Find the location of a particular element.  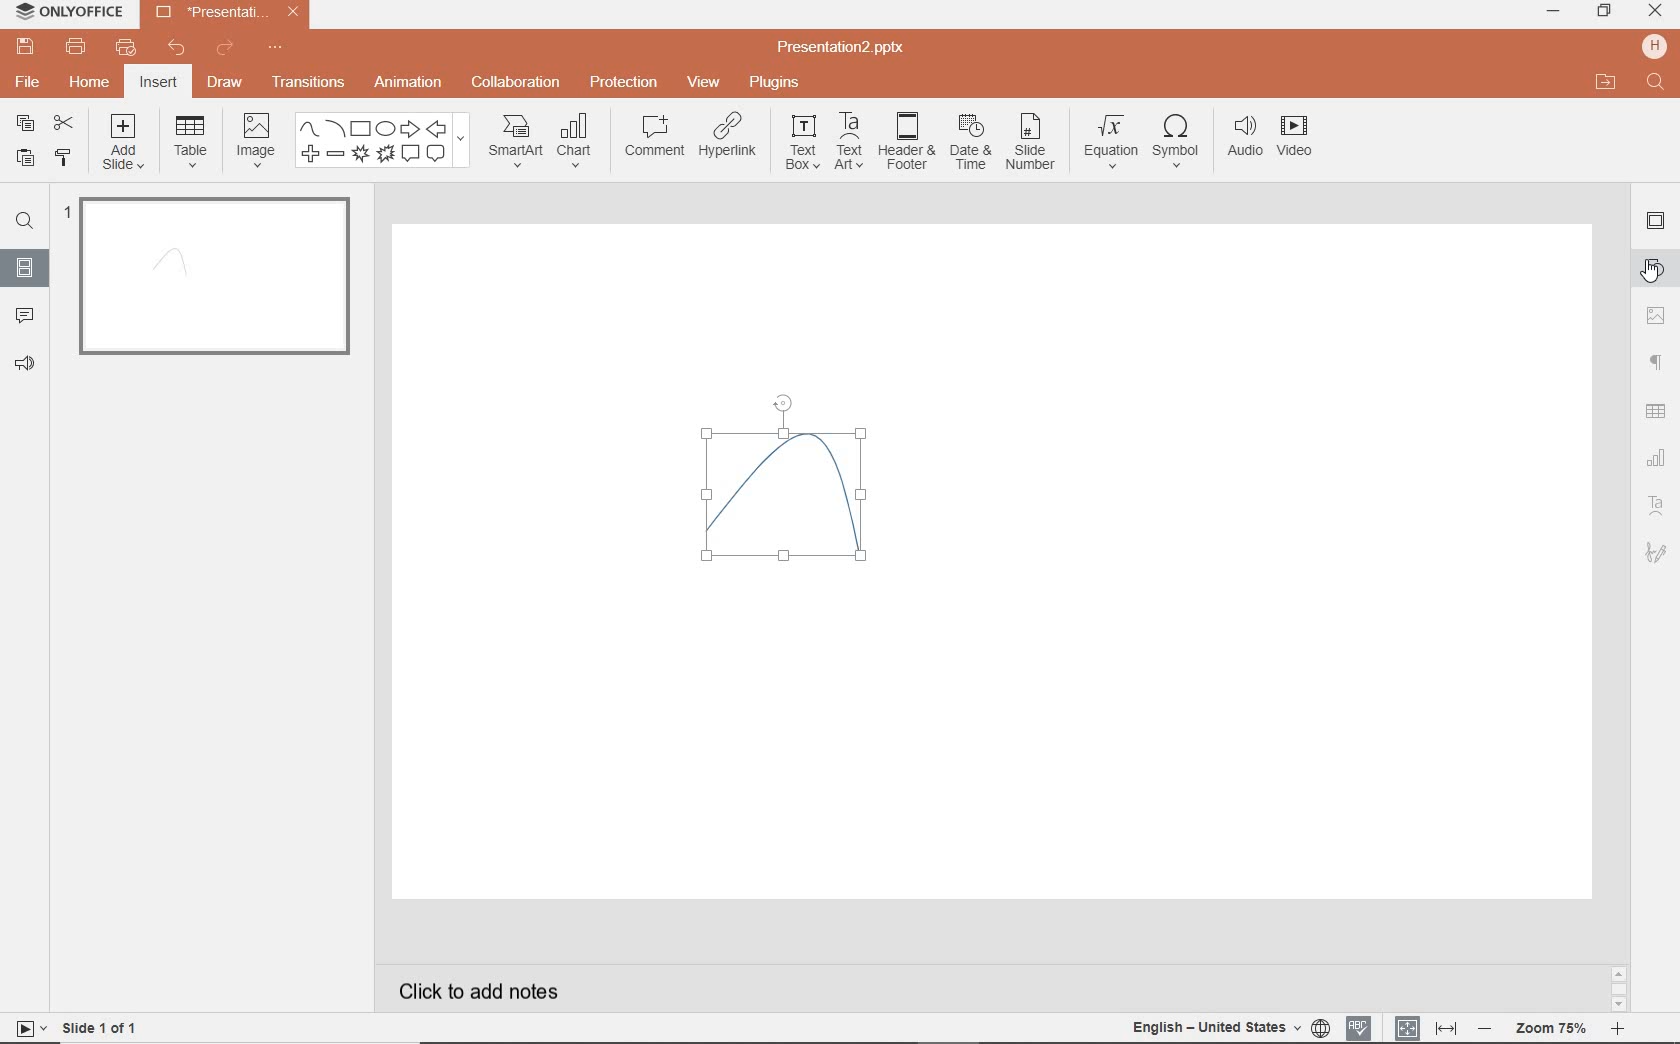

COLLABORATION is located at coordinates (516, 81).